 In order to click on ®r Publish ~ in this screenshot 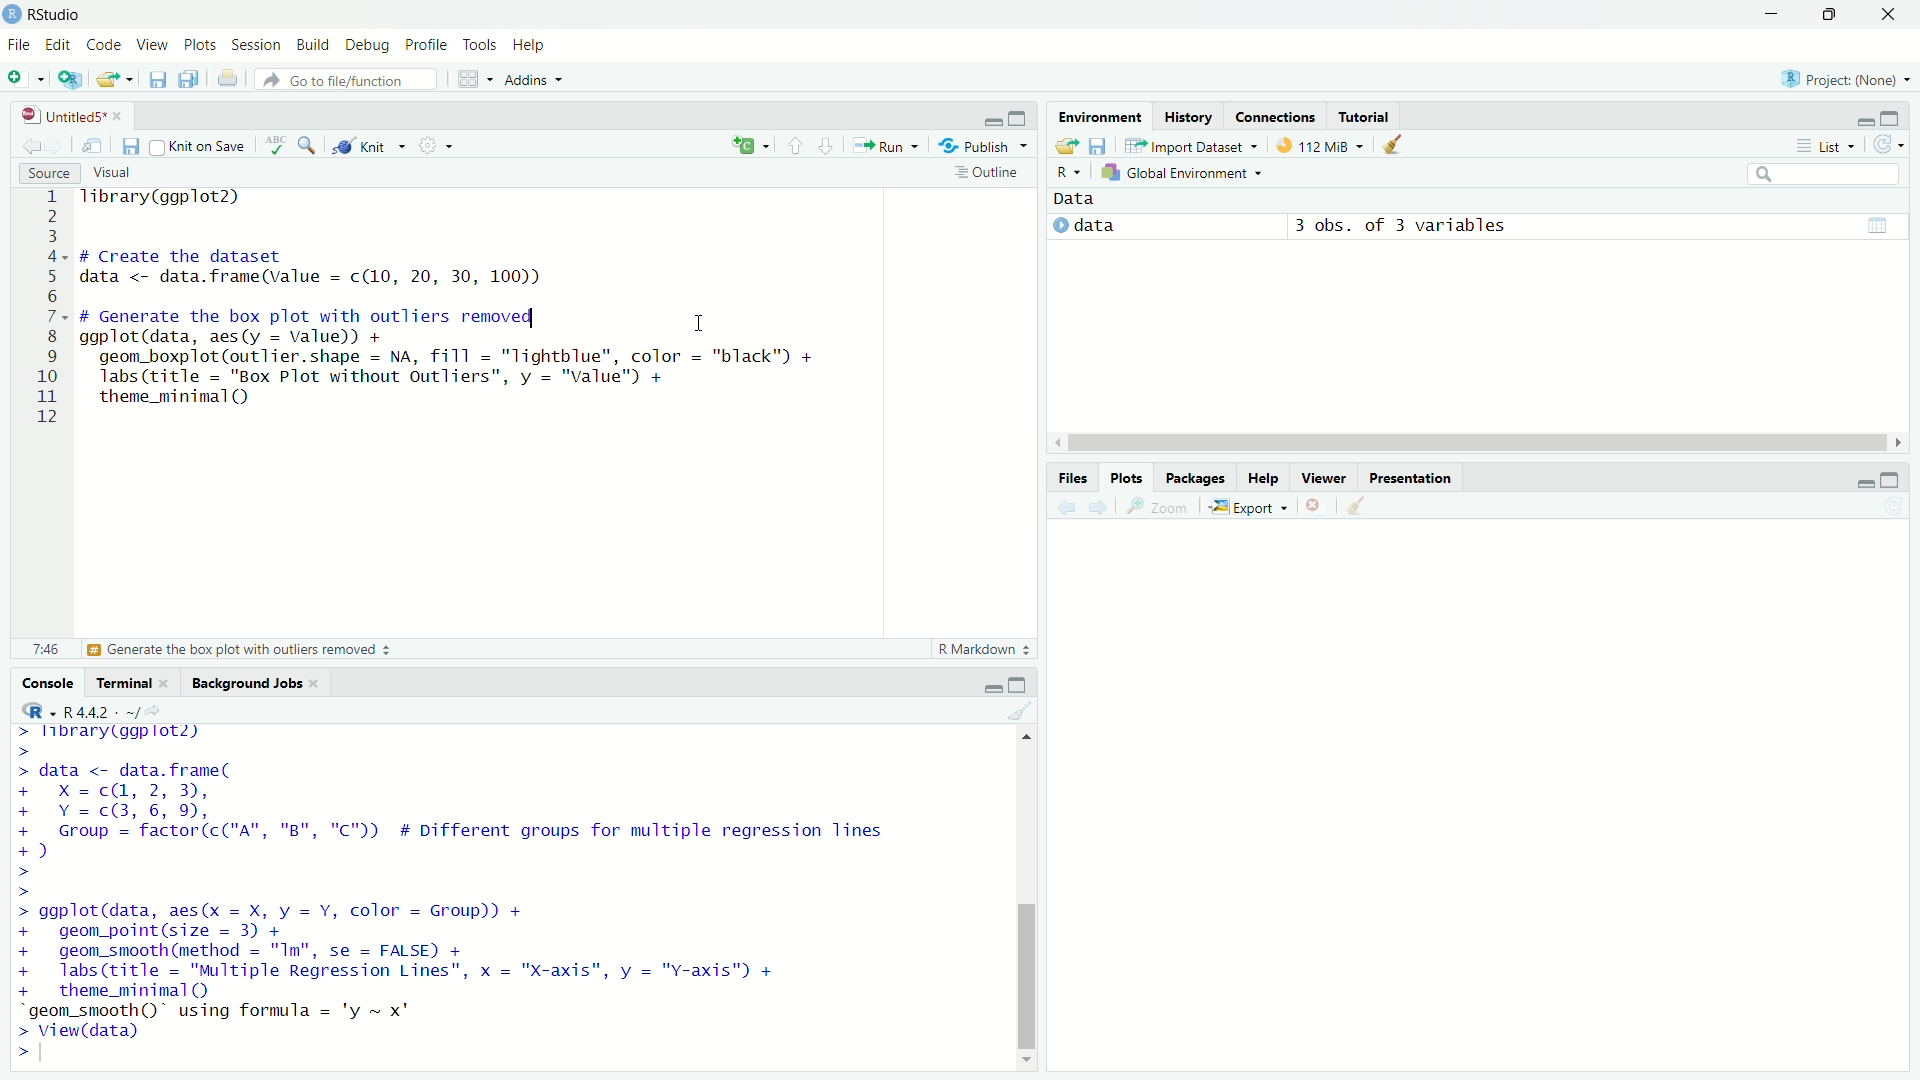, I will do `click(986, 147)`.